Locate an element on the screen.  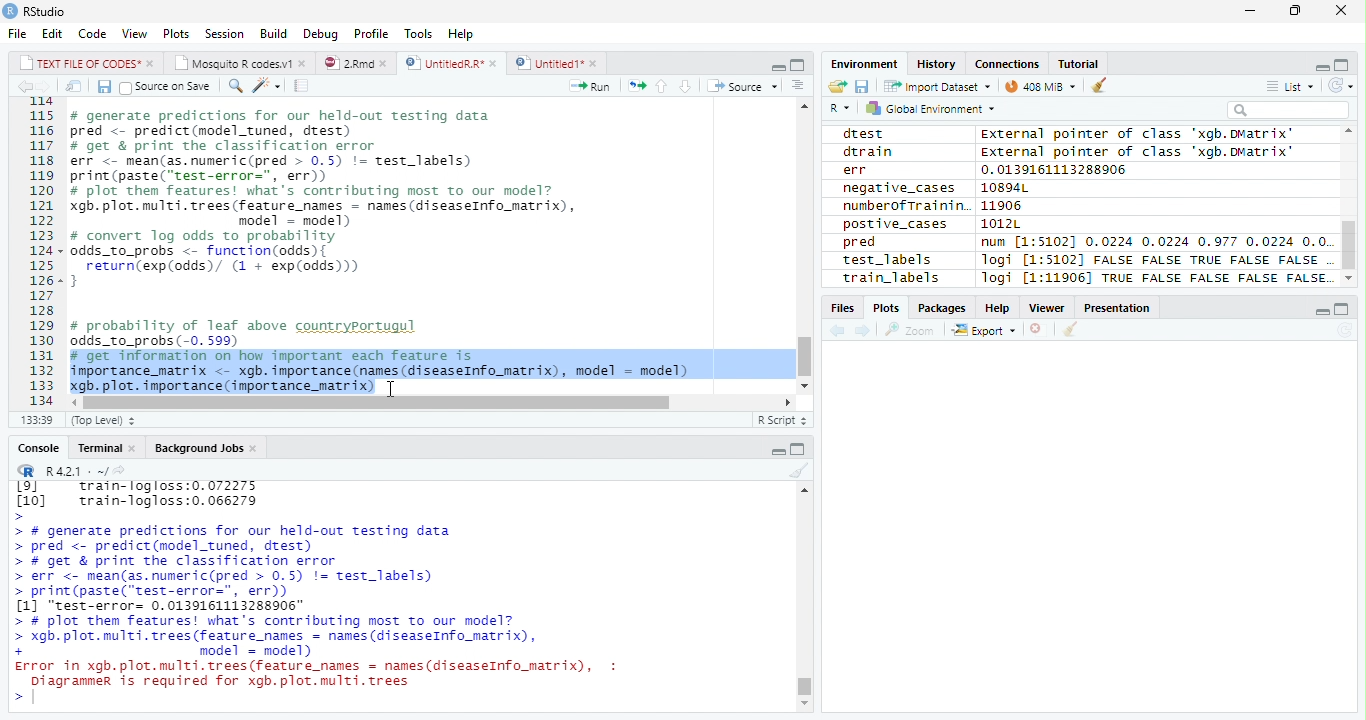
Code is located at coordinates (90, 34).